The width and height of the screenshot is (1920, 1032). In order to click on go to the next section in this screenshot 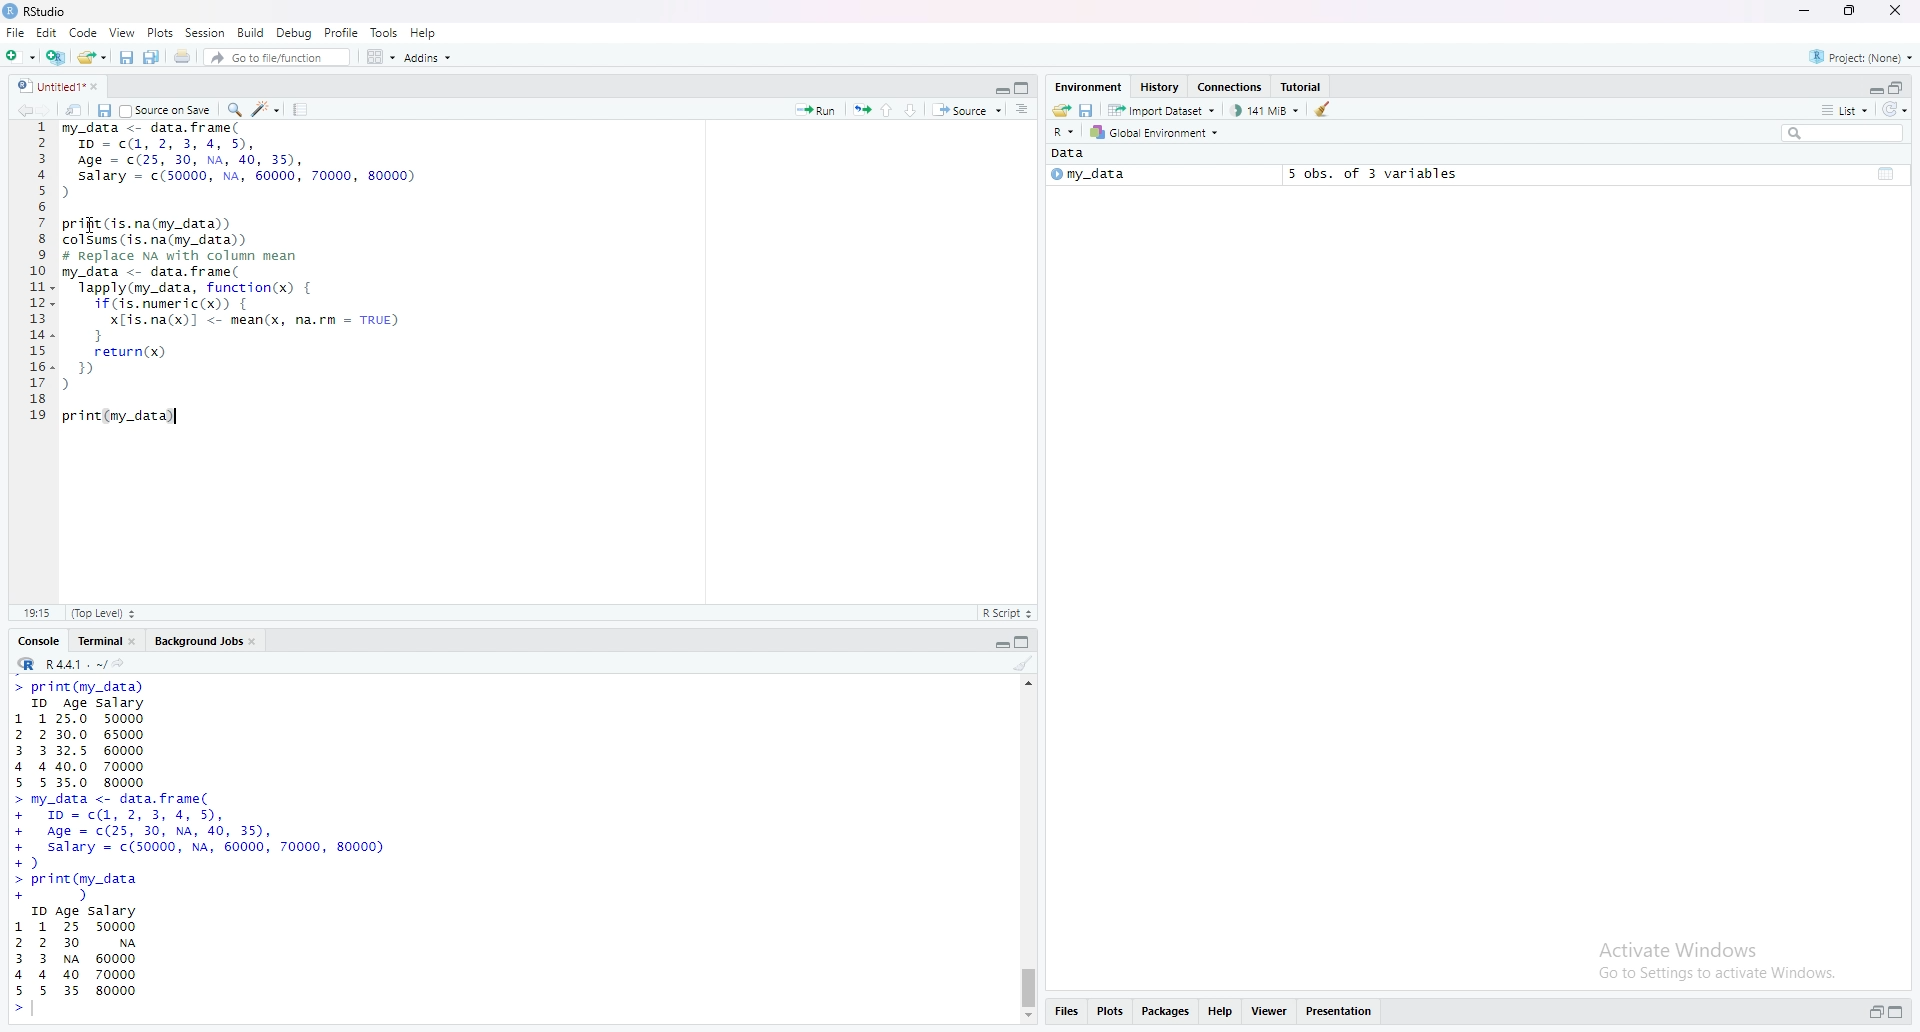, I will do `click(917, 111)`.